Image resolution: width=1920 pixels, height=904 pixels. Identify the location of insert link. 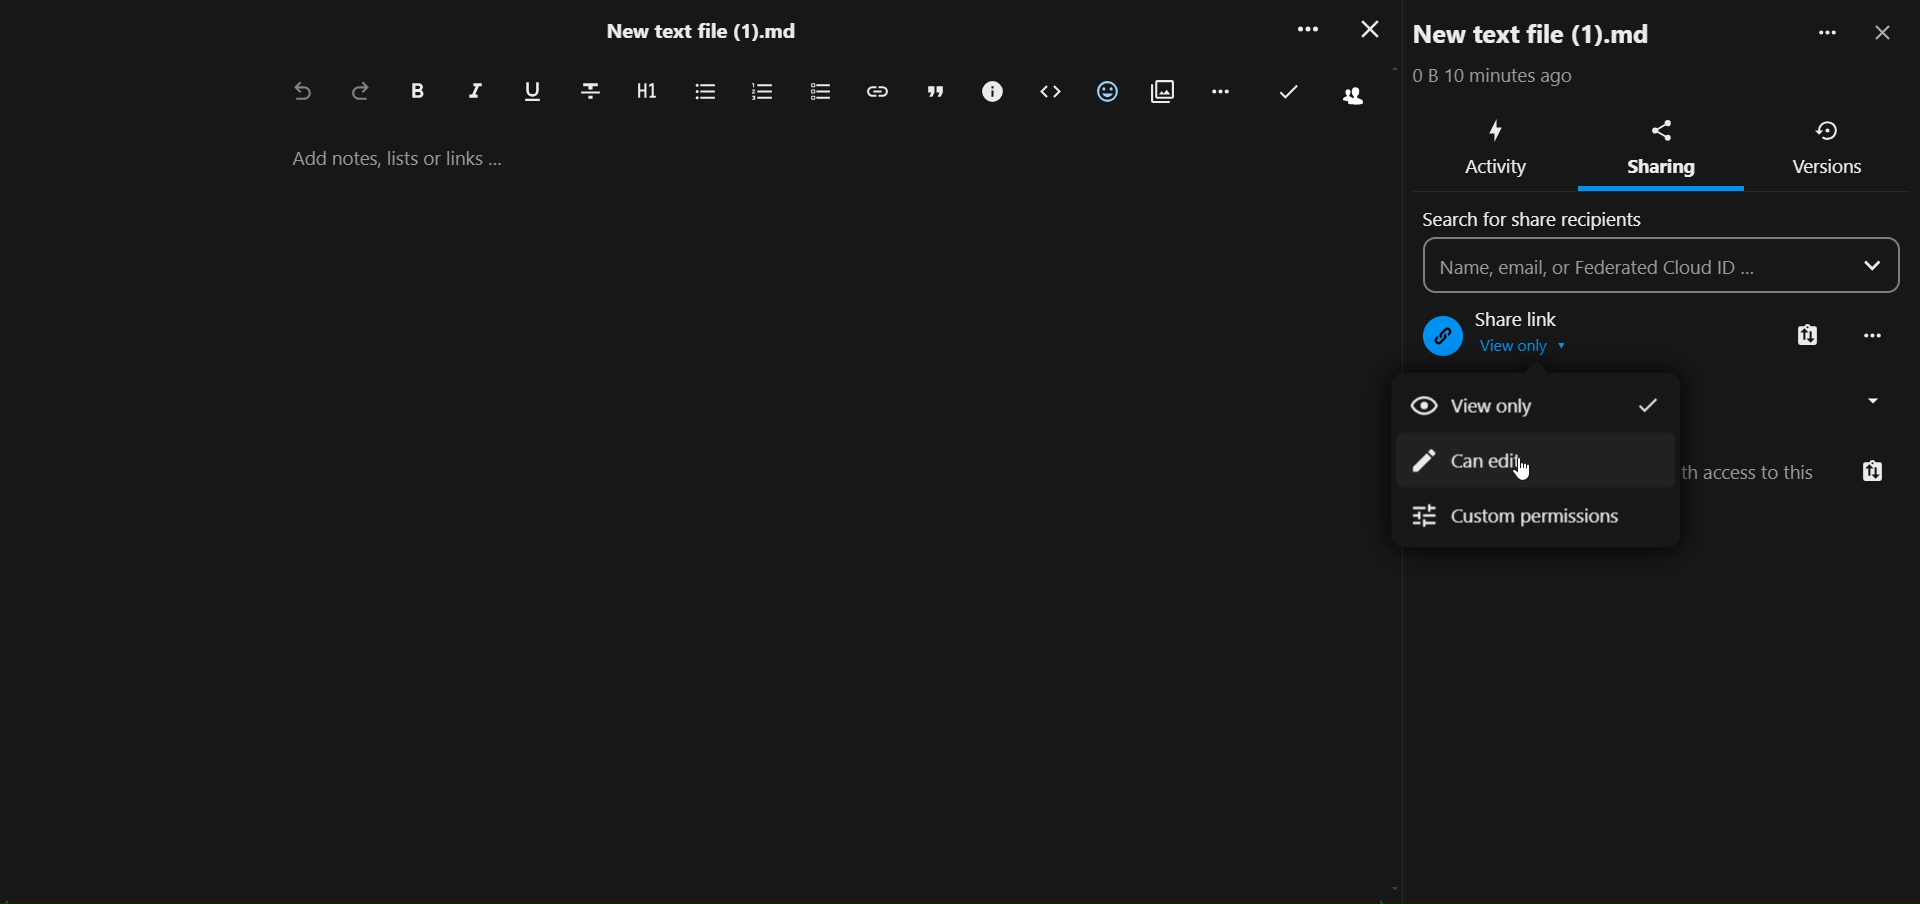
(876, 91).